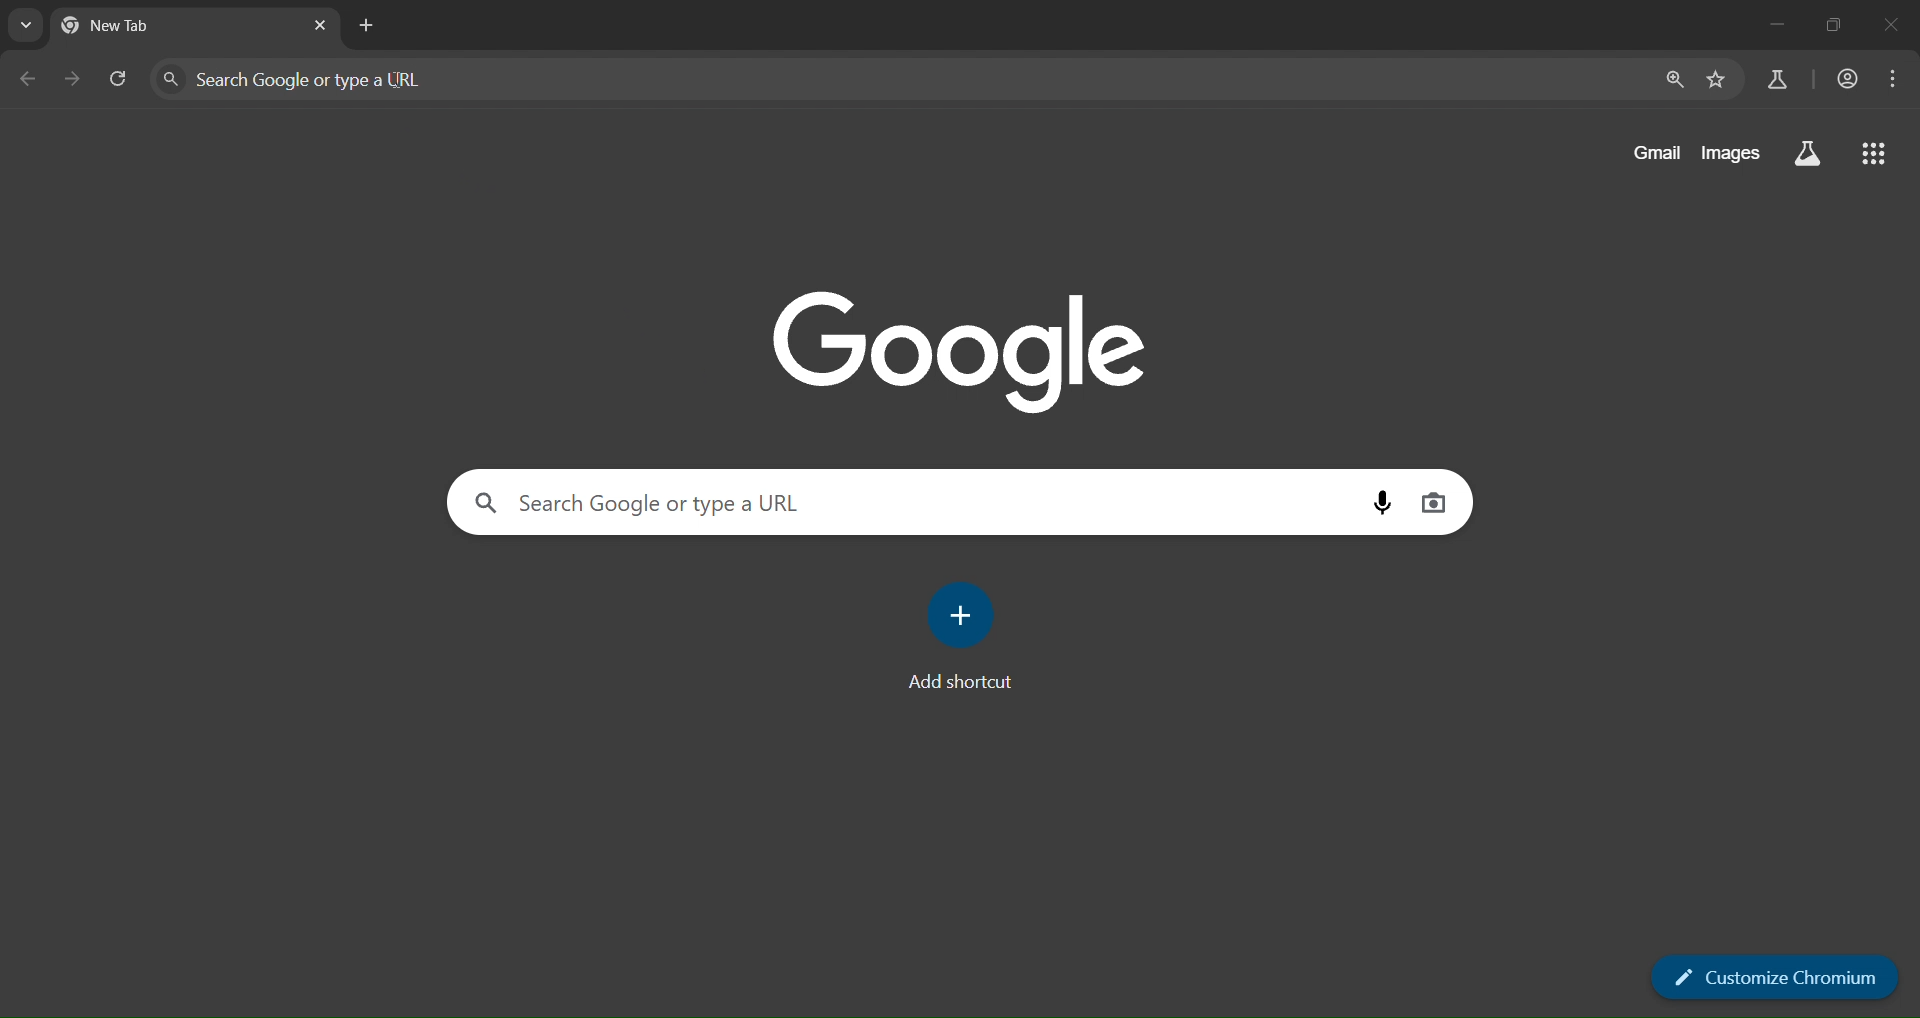 The height and width of the screenshot is (1018, 1920). What do you see at coordinates (121, 81) in the screenshot?
I see `reload page` at bounding box center [121, 81].